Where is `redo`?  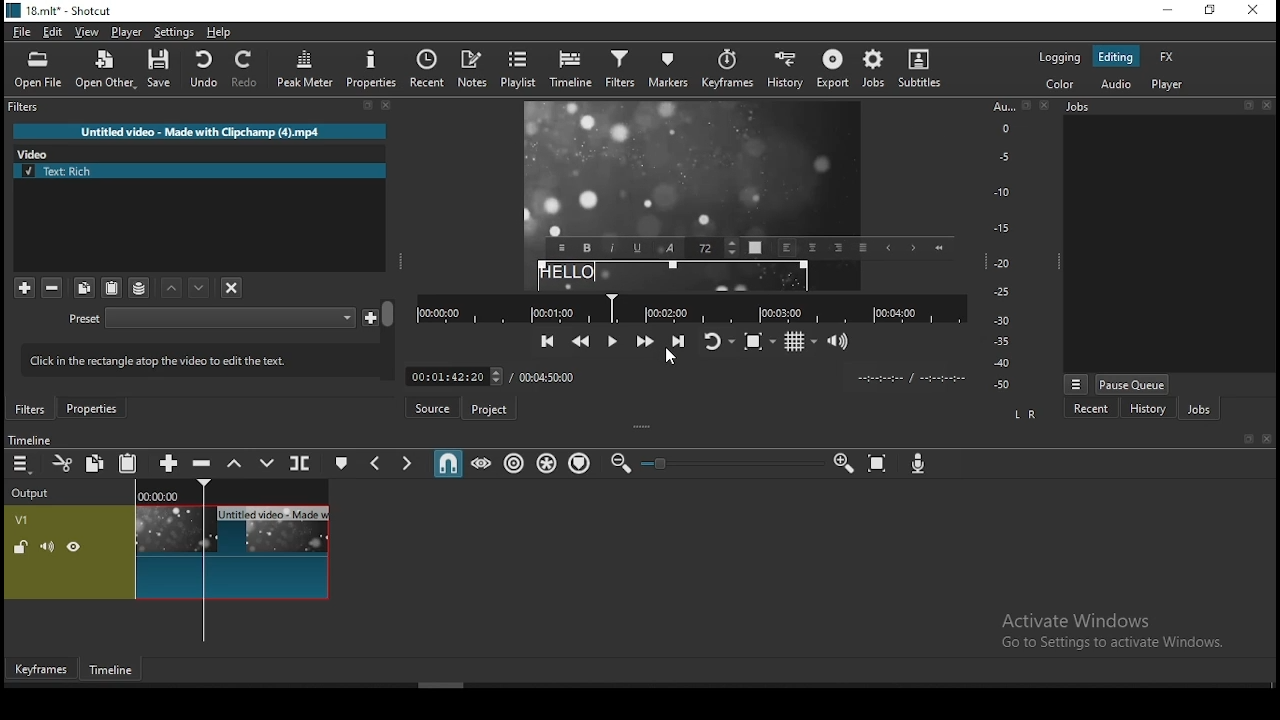
redo is located at coordinates (246, 69).